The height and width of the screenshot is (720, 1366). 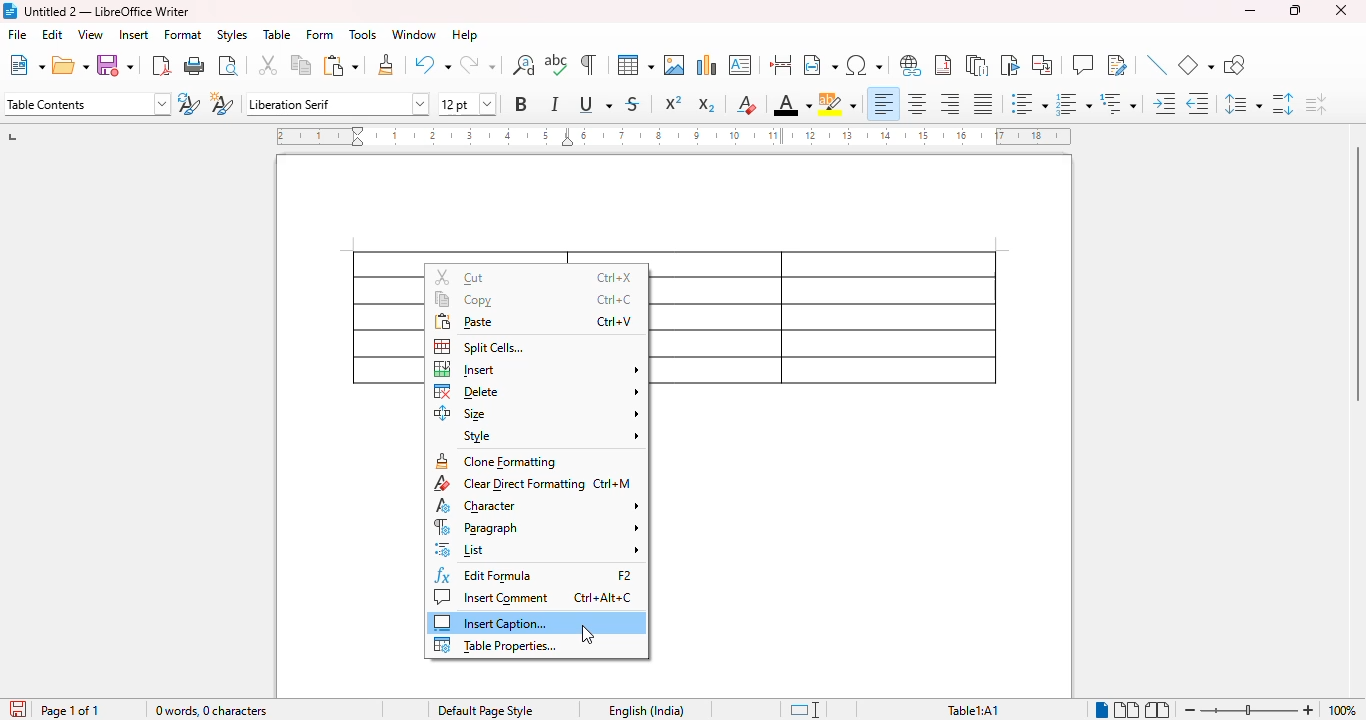 I want to click on new style from selection, so click(x=223, y=103).